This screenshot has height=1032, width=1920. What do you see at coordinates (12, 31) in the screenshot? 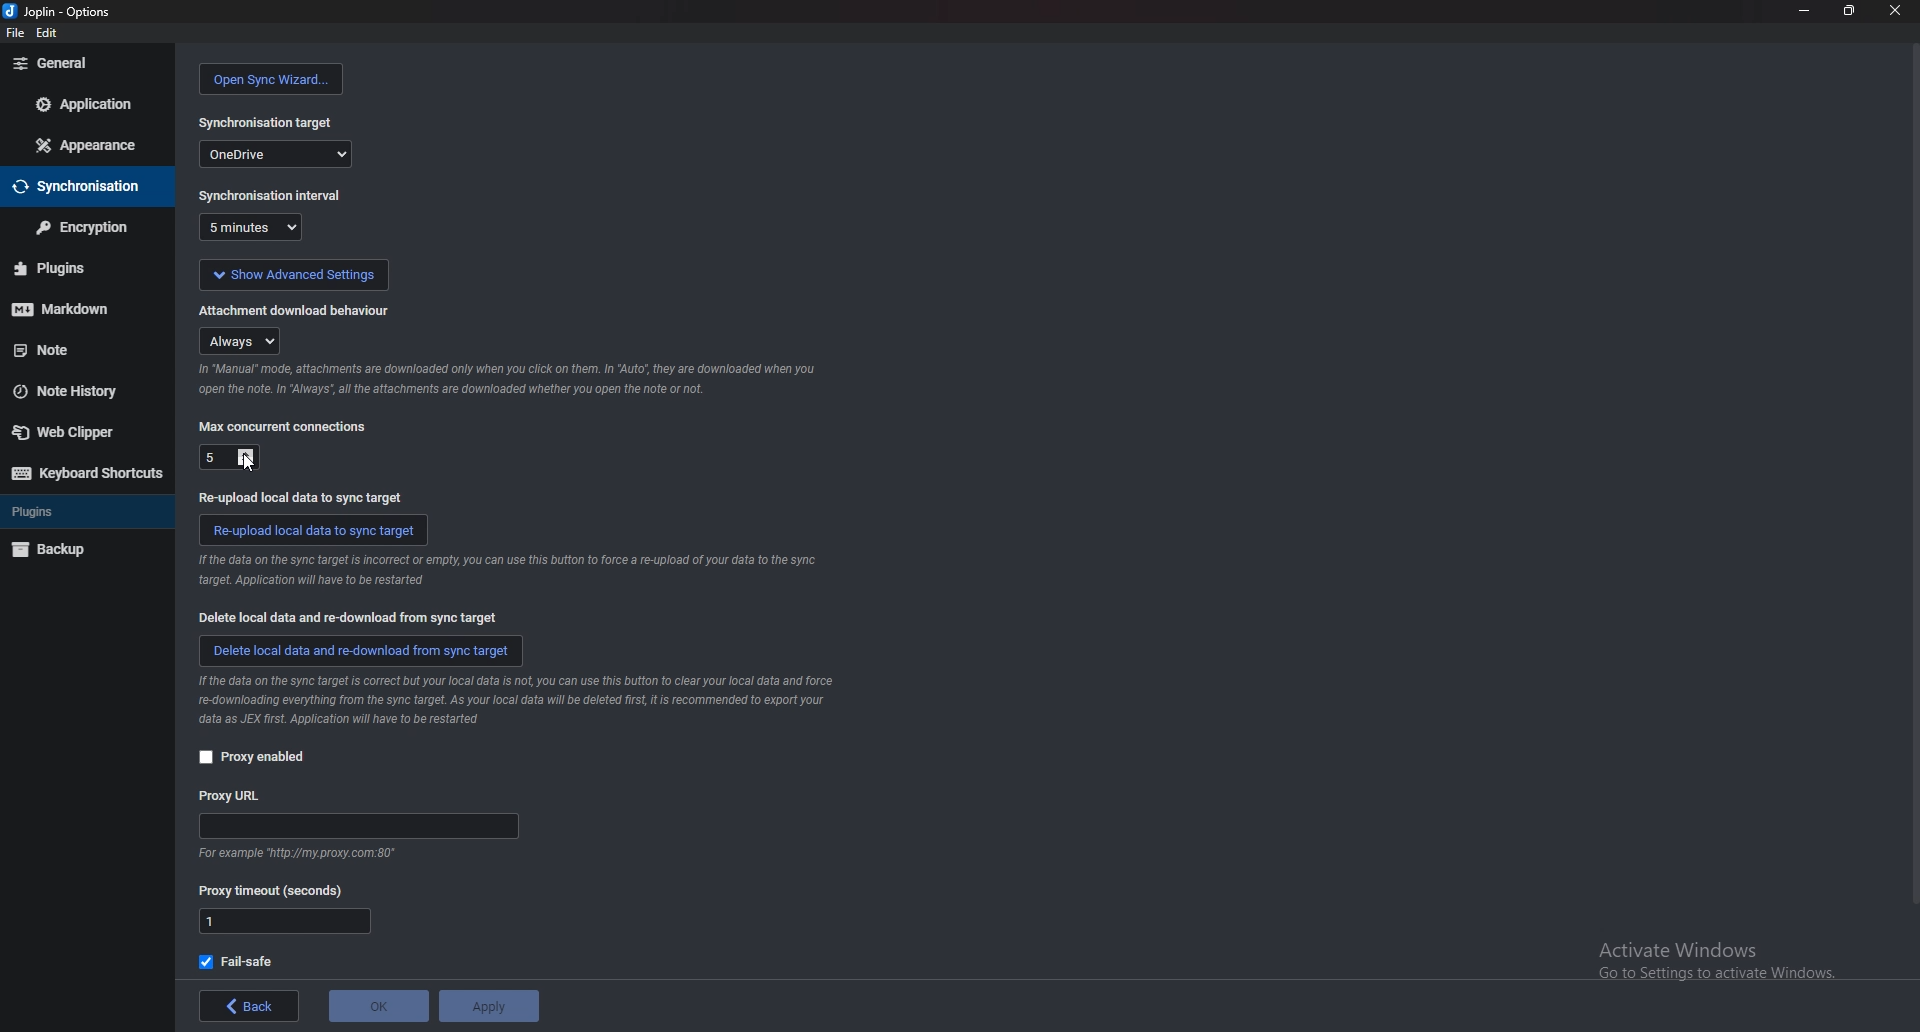
I see `file` at bounding box center [12, 31].